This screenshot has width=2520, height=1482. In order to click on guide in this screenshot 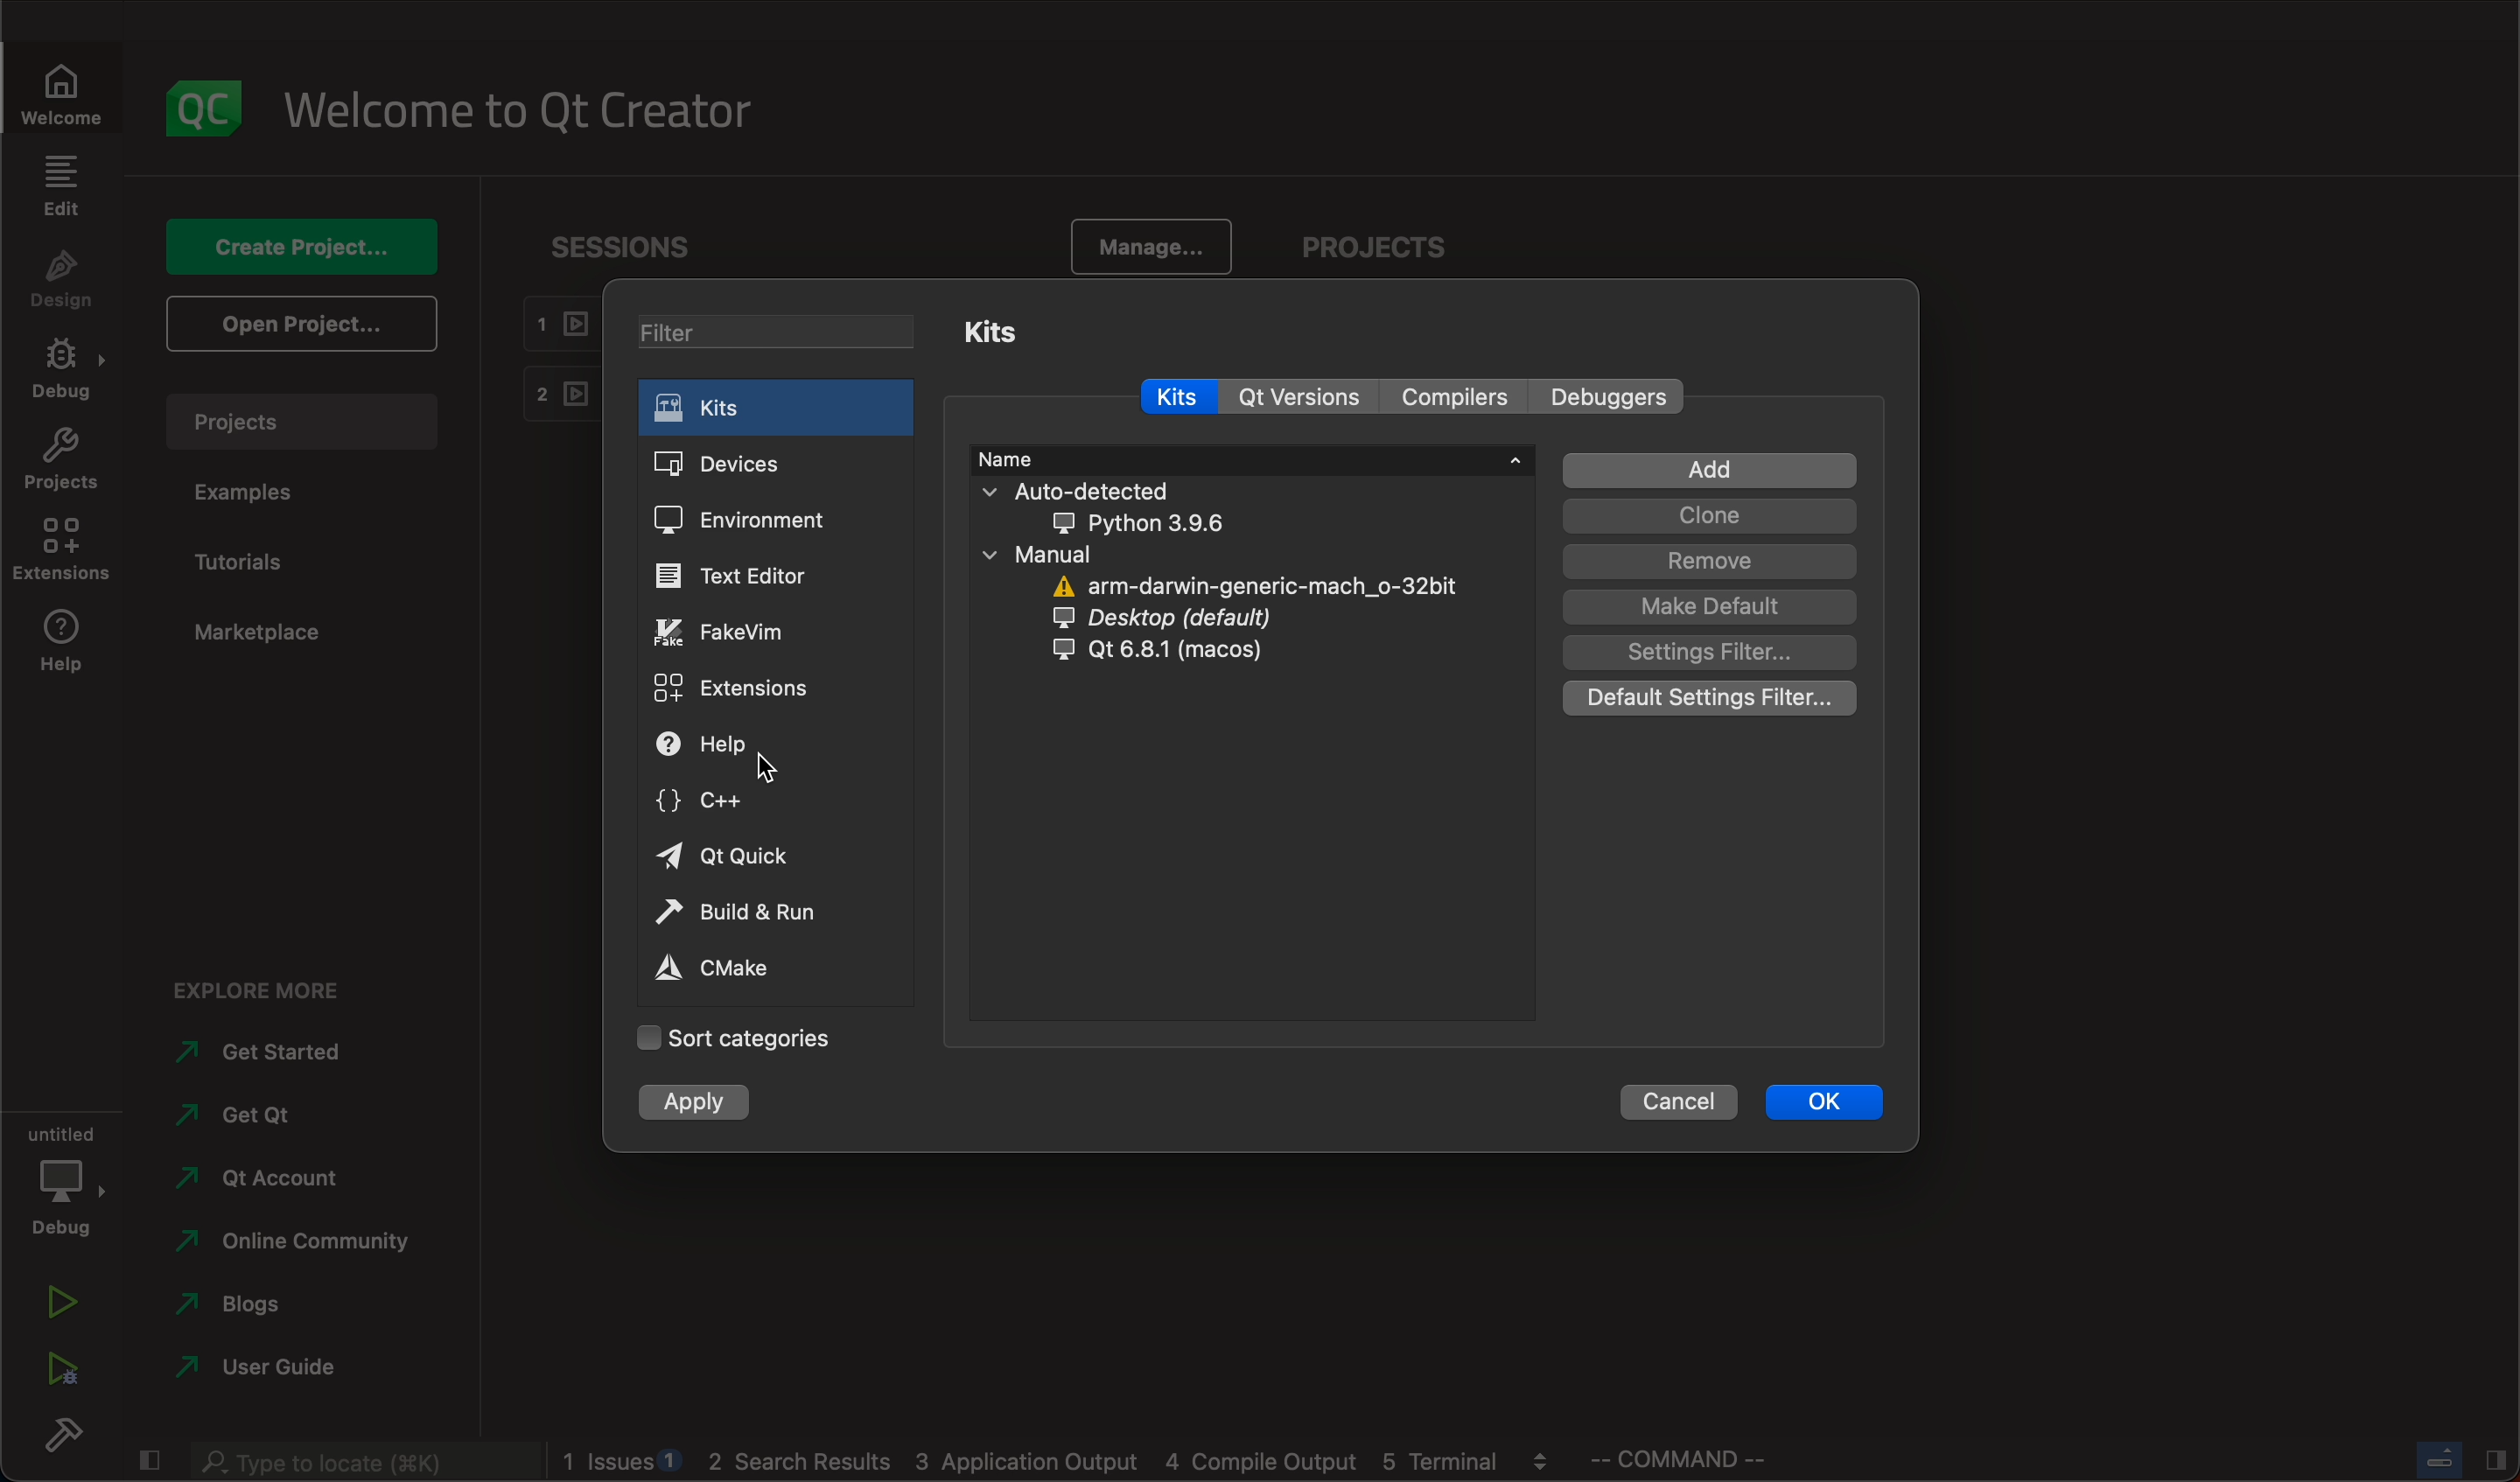, I will do `click(257, 1367)`.